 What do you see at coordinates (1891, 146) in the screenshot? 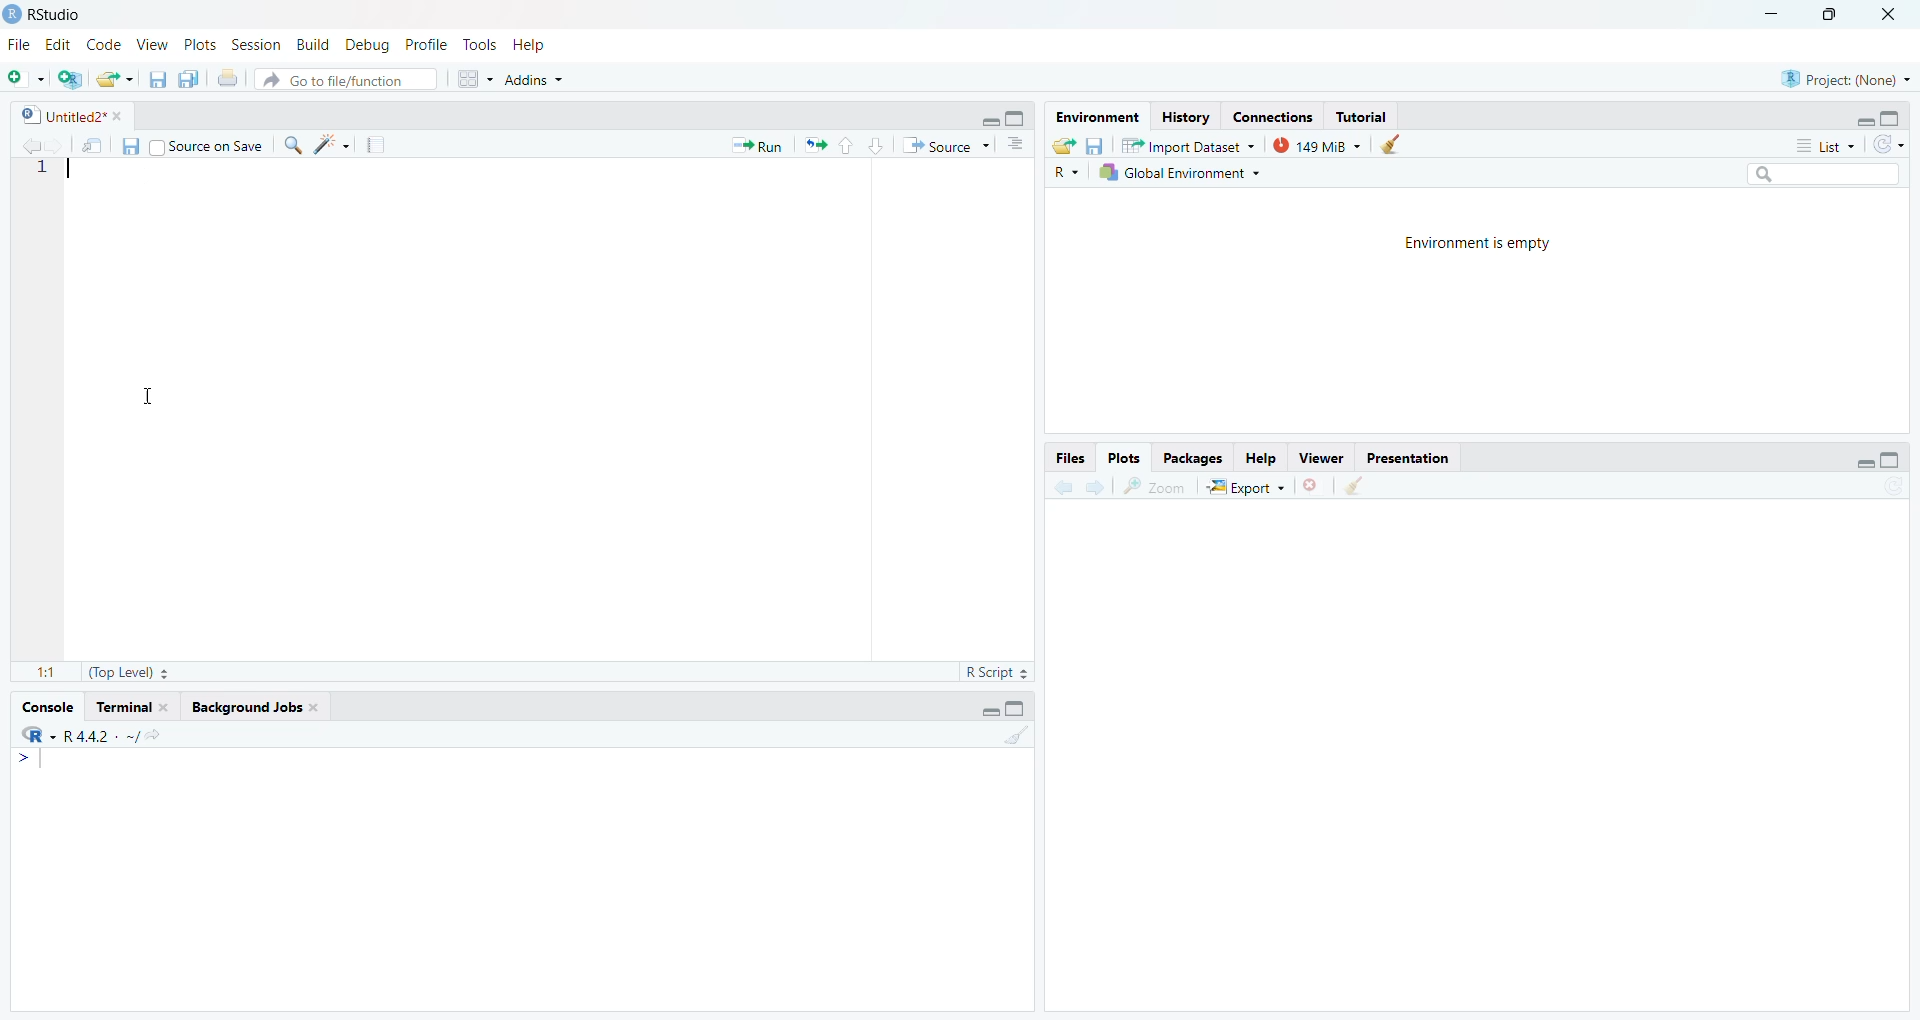
I see `Refresh the list of objects in the environment` at bounding box center [1891, 146].